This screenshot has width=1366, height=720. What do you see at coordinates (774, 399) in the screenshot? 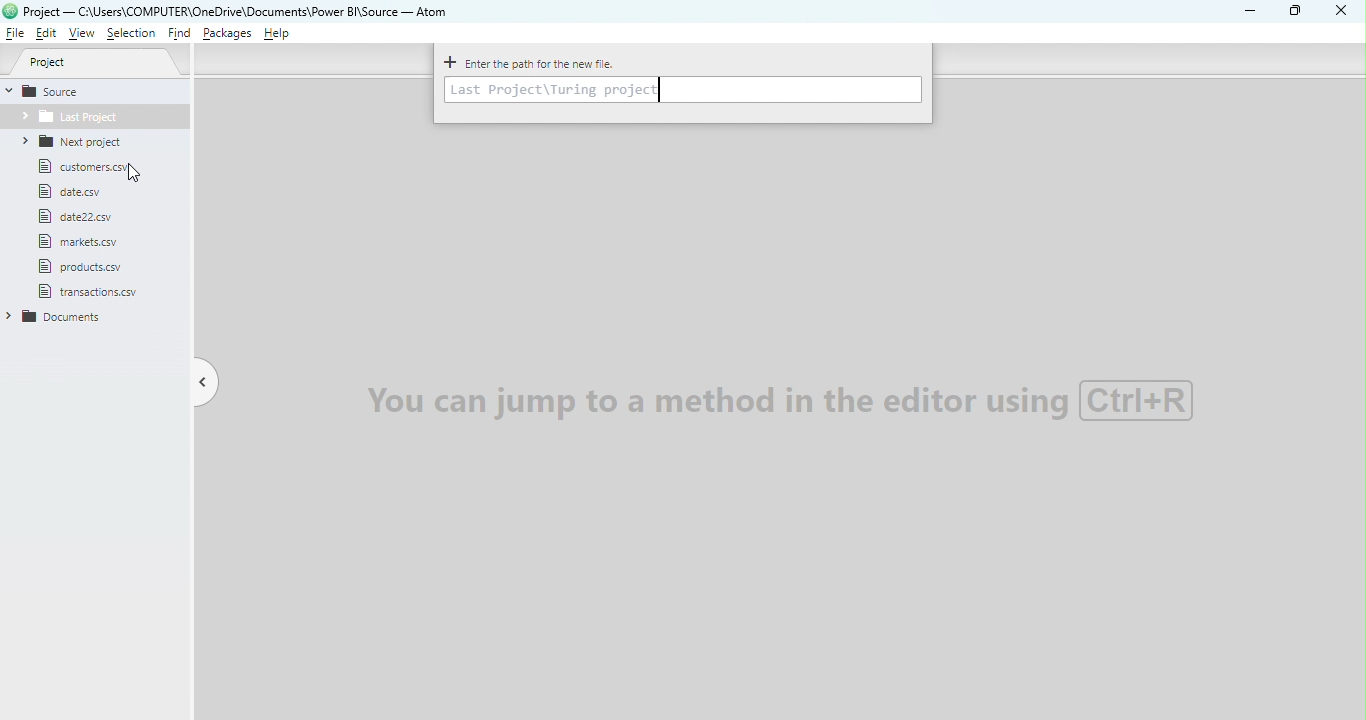
I see `Watermark` at bounding box center [774, 399].